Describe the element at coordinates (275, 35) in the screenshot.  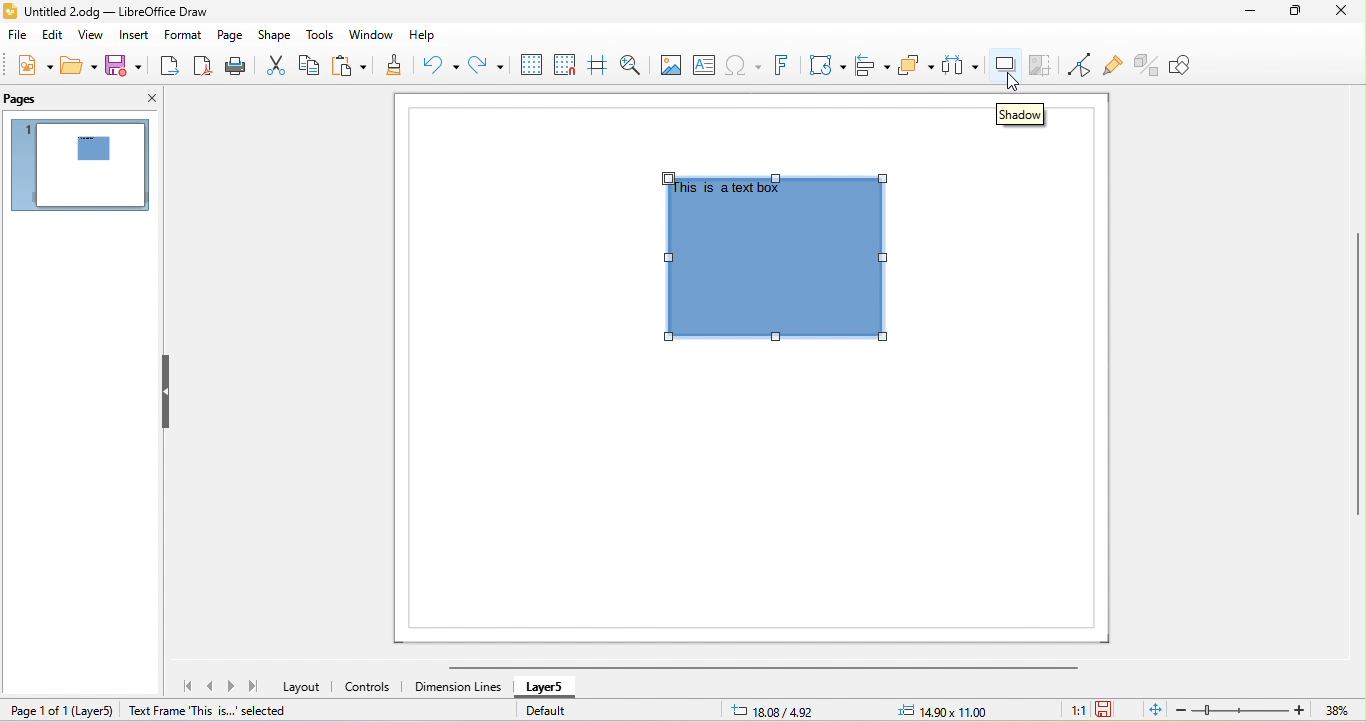
I see `shape` at that location.